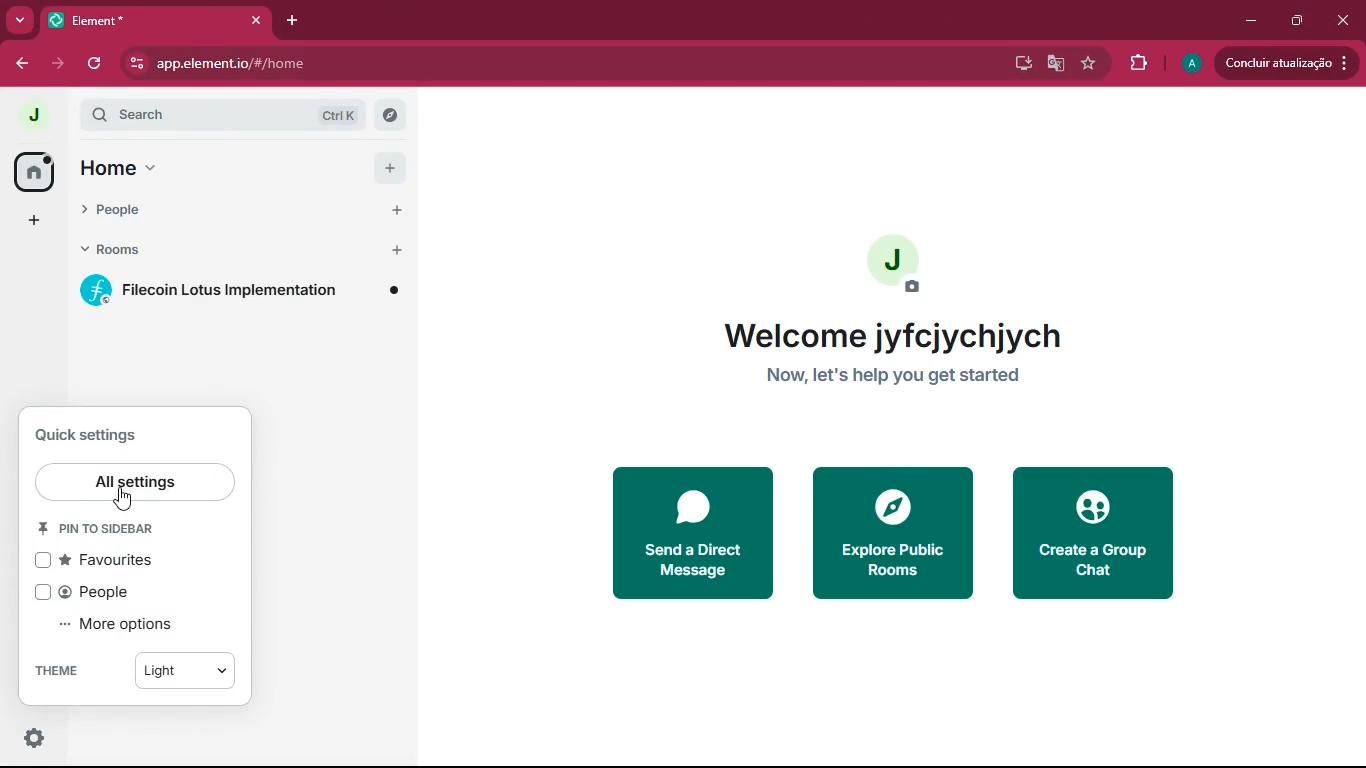 The height and width of the screenshot is (768, 1366). What do you see at coordinates (34, 739) in the screenshot?
I see `settings` at bounding box center [34, 739].